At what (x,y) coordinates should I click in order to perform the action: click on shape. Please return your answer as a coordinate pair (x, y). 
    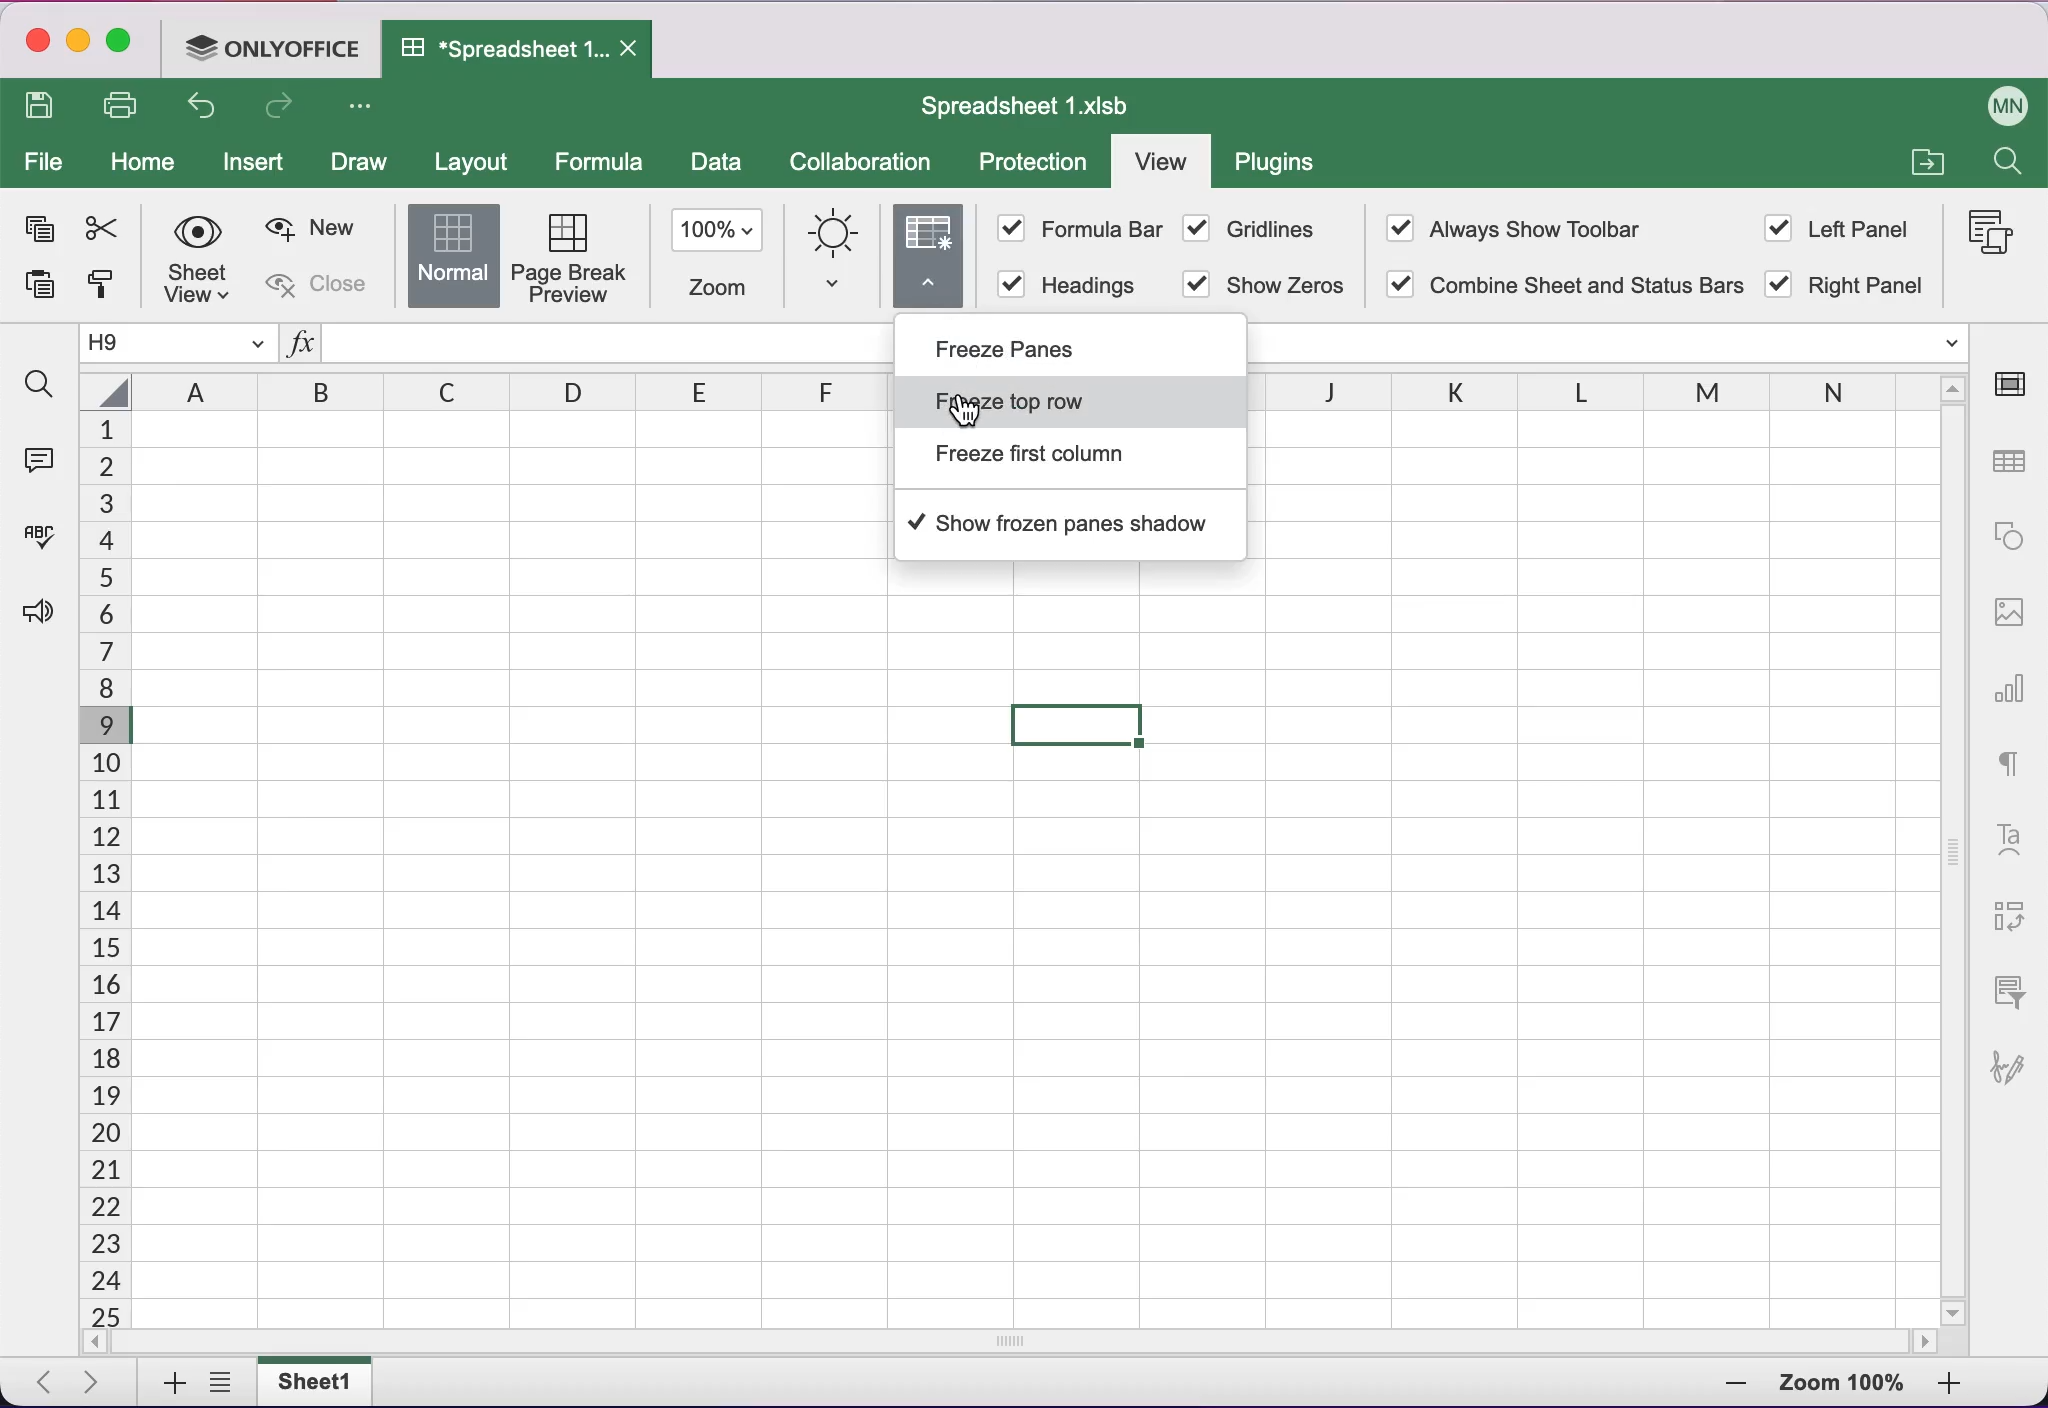
    Looking at the image, I should click on (2007, 543).